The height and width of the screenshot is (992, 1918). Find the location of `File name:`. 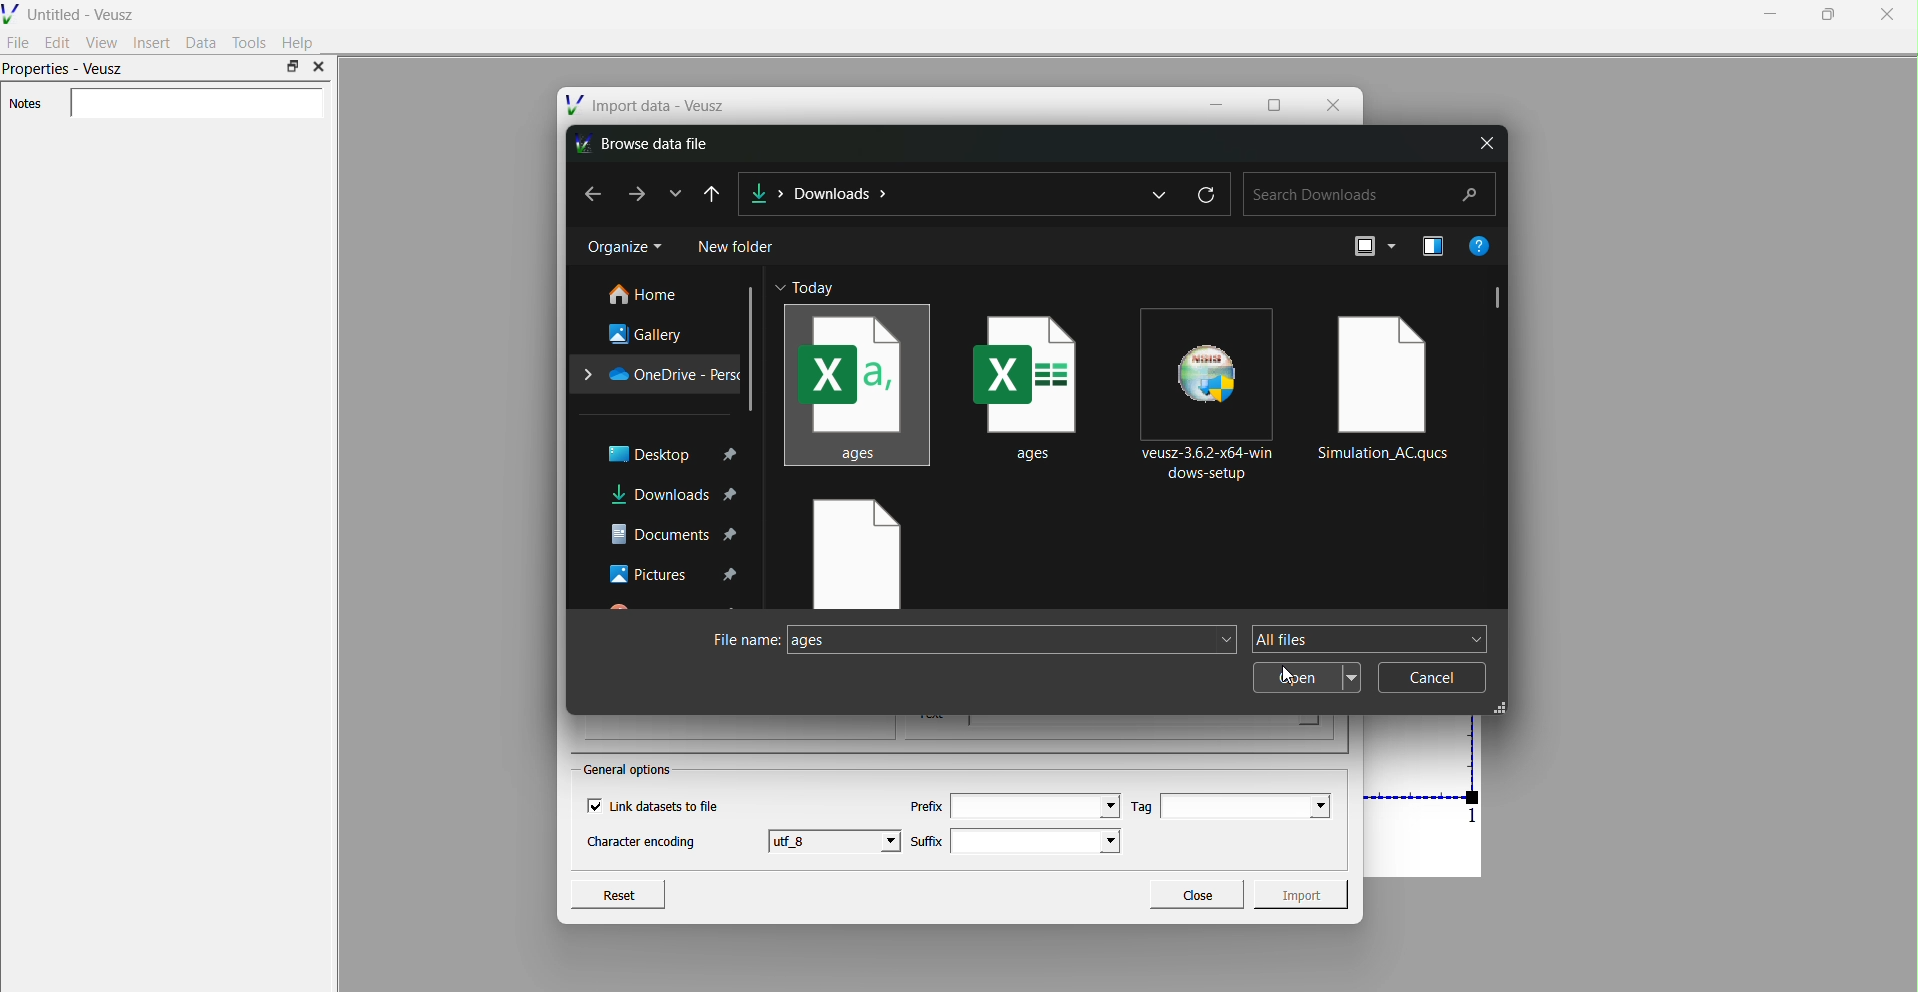

File name: is located at coordinates (733, 642).